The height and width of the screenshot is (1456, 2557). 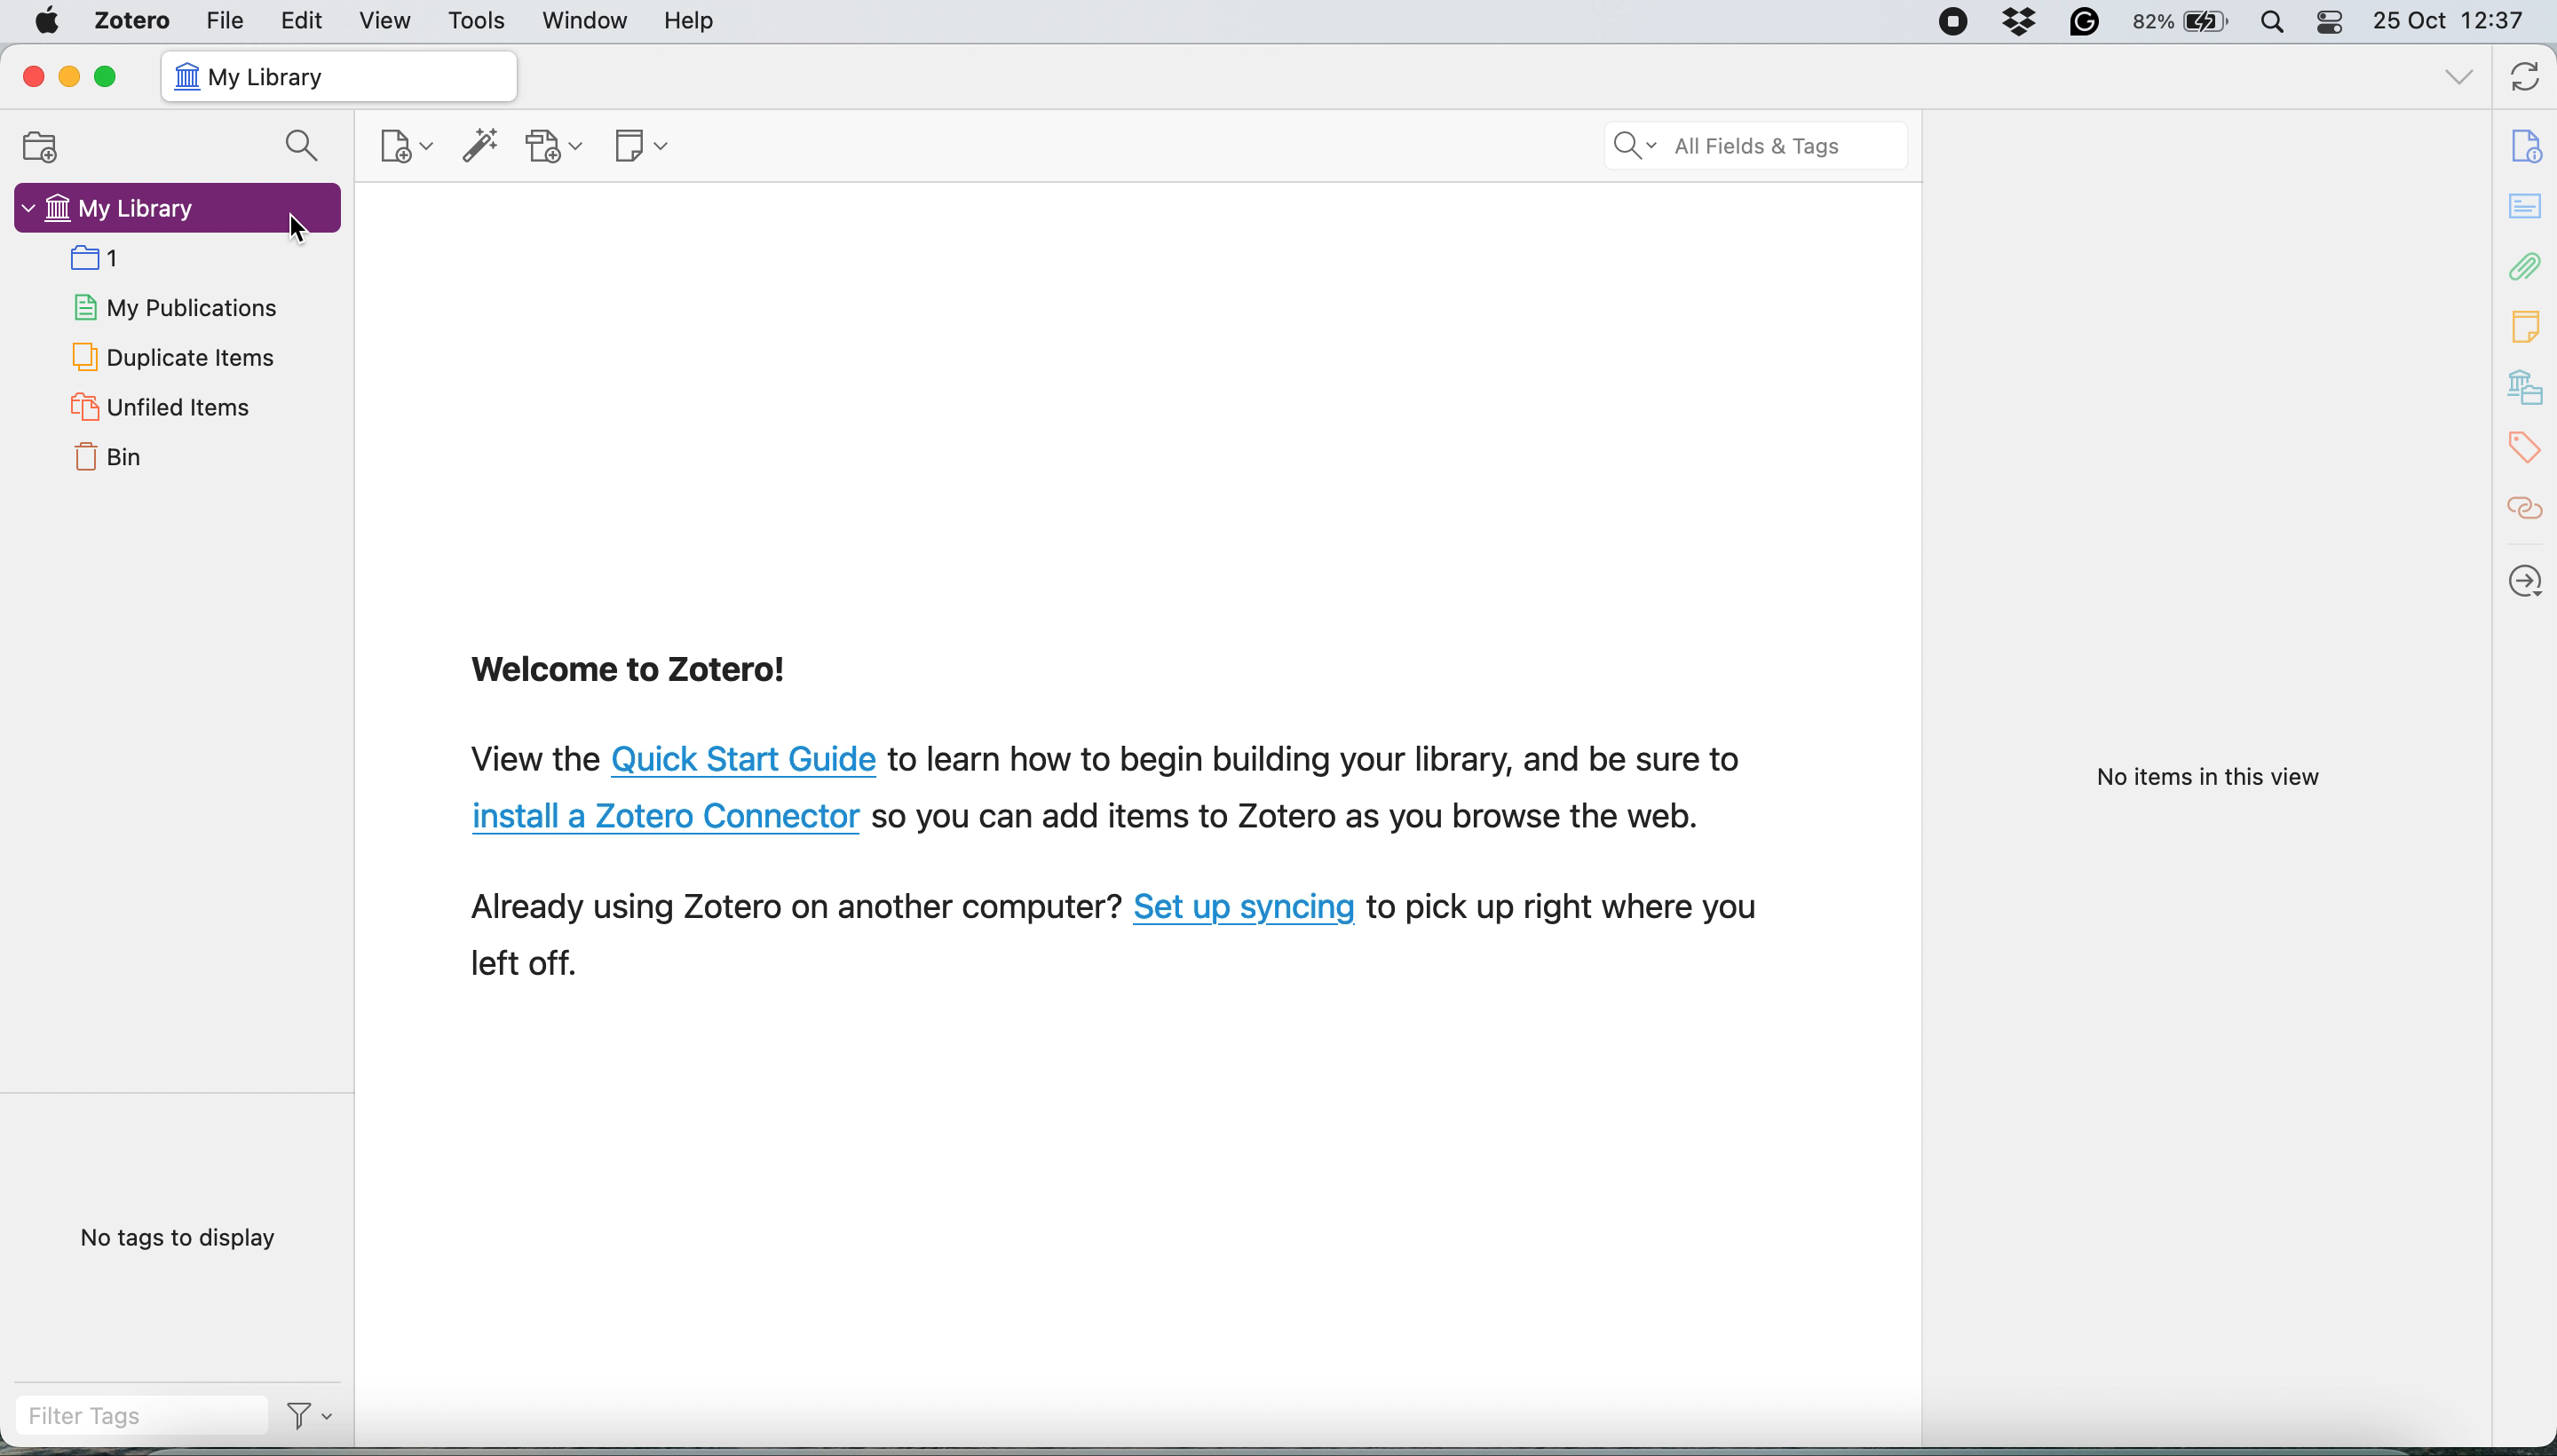 What do you see at coordinates (2017, 19) in the screenshot?
I see `Dropbox` at bounding box center [2017, 19].